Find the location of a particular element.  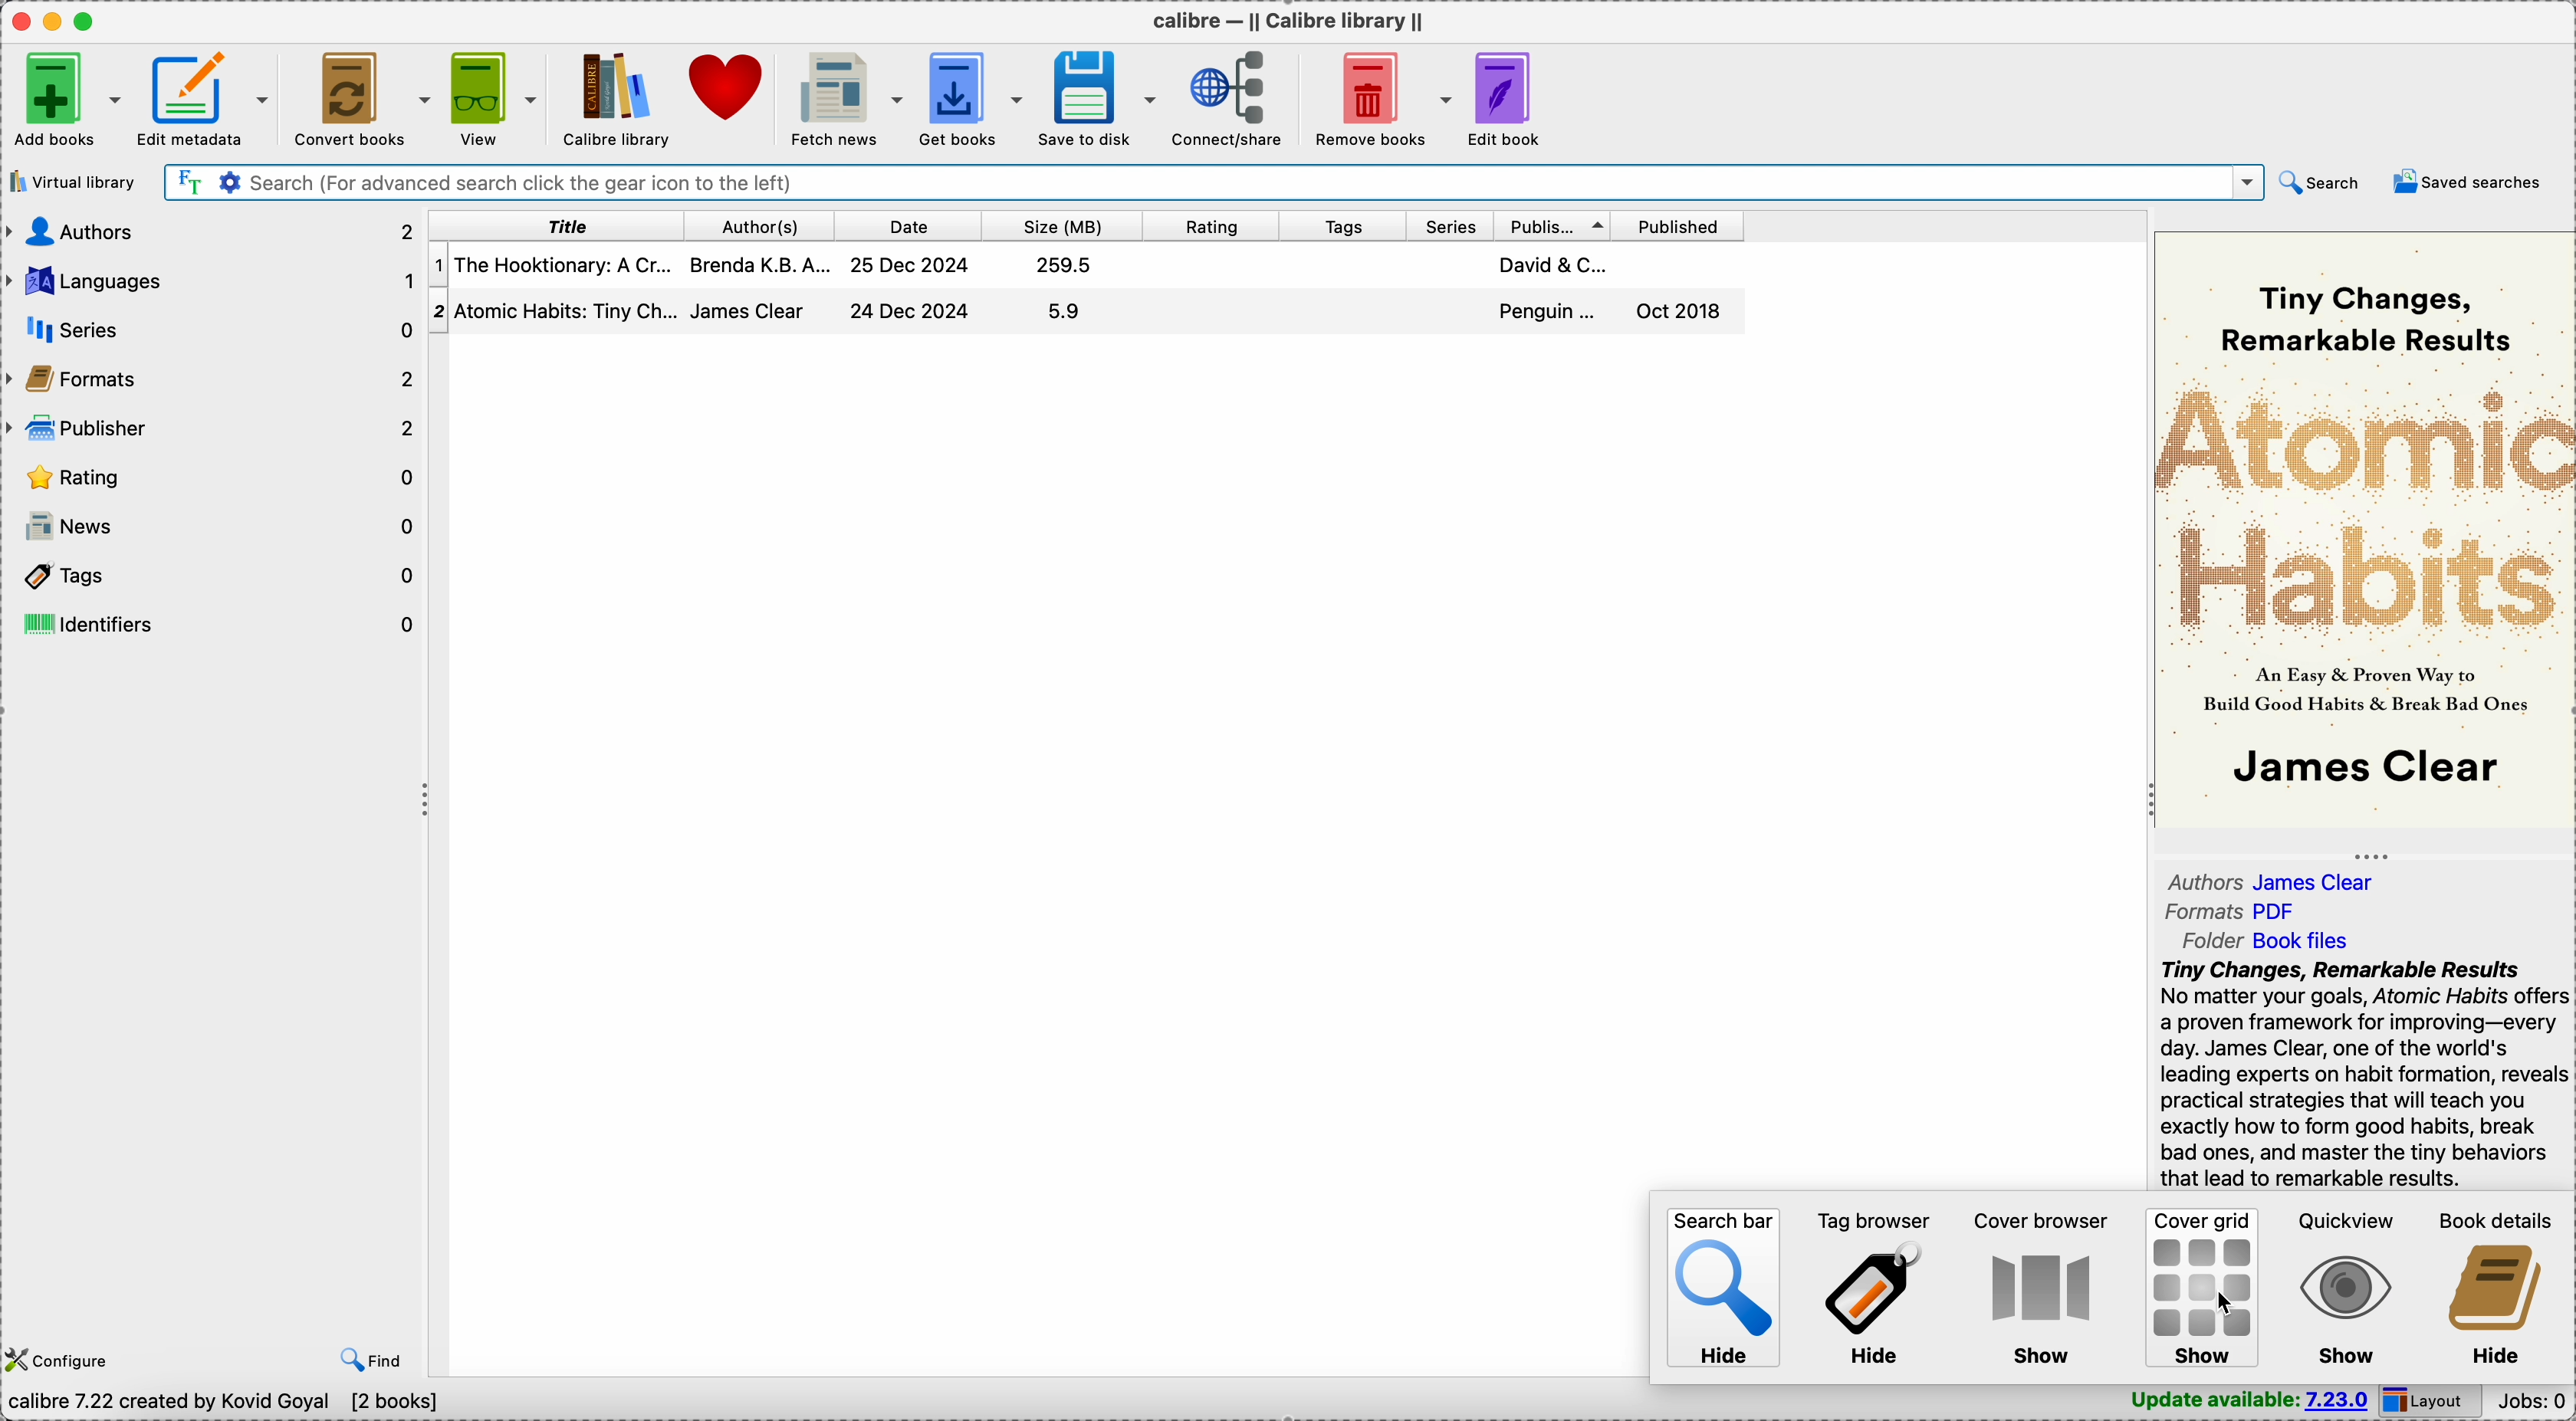

click on cover grid is located at coordinates (2201, 1283).